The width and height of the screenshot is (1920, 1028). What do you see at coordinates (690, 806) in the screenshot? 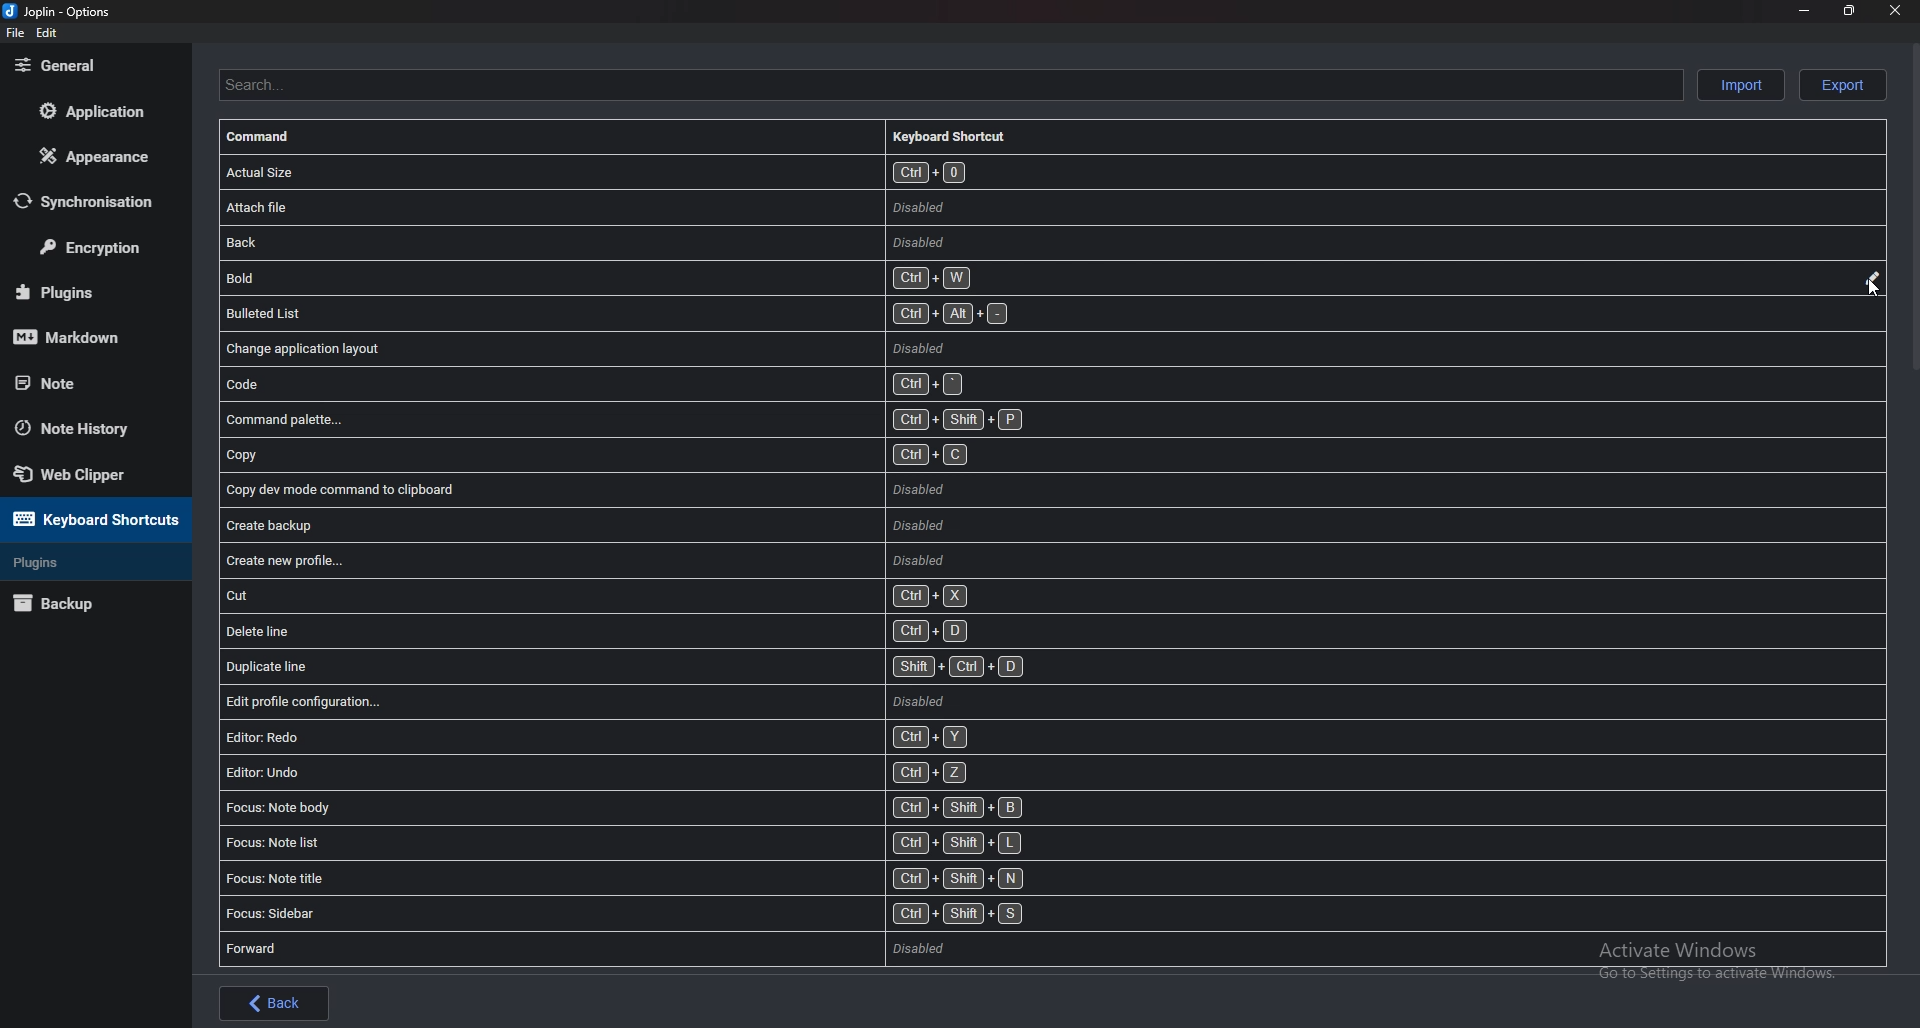
I see `Focus note body` at bounding box center [690, 806].